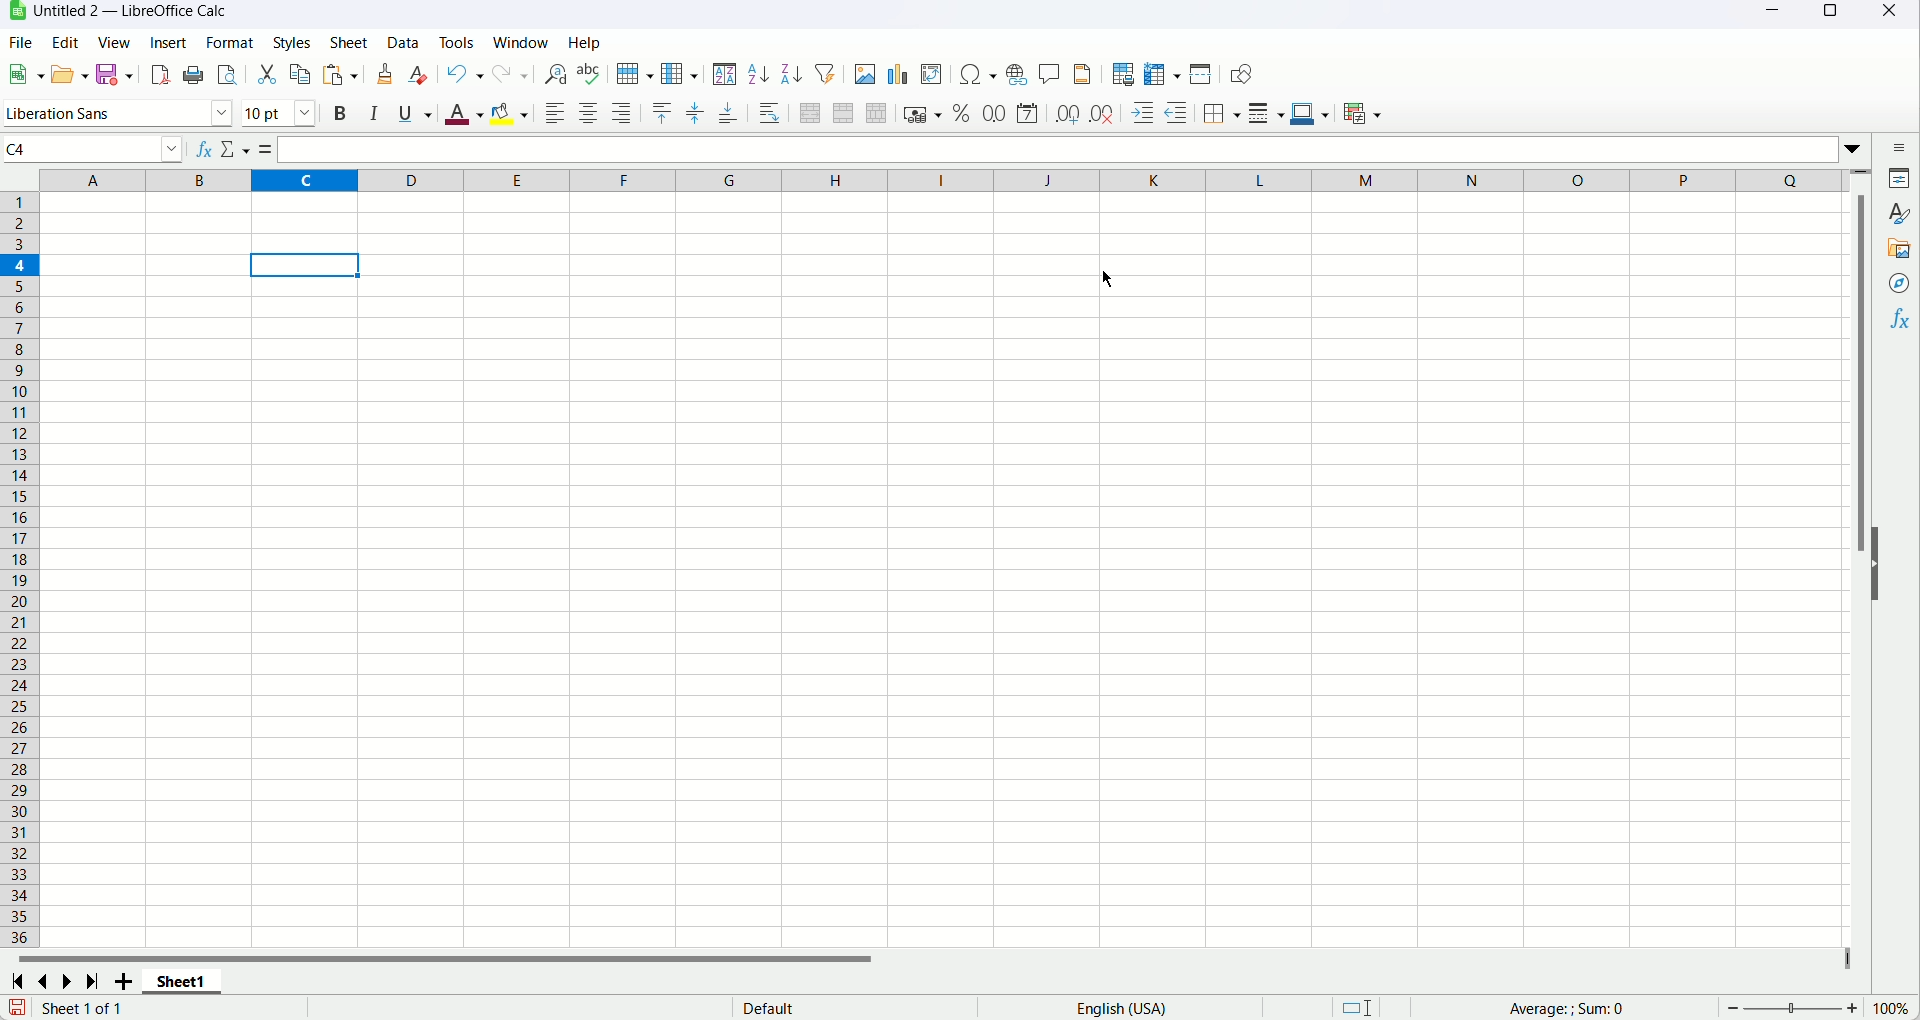 The height and width of the screenshot is (1020, 1920). I want to click on Format as number, so click(994, 112).